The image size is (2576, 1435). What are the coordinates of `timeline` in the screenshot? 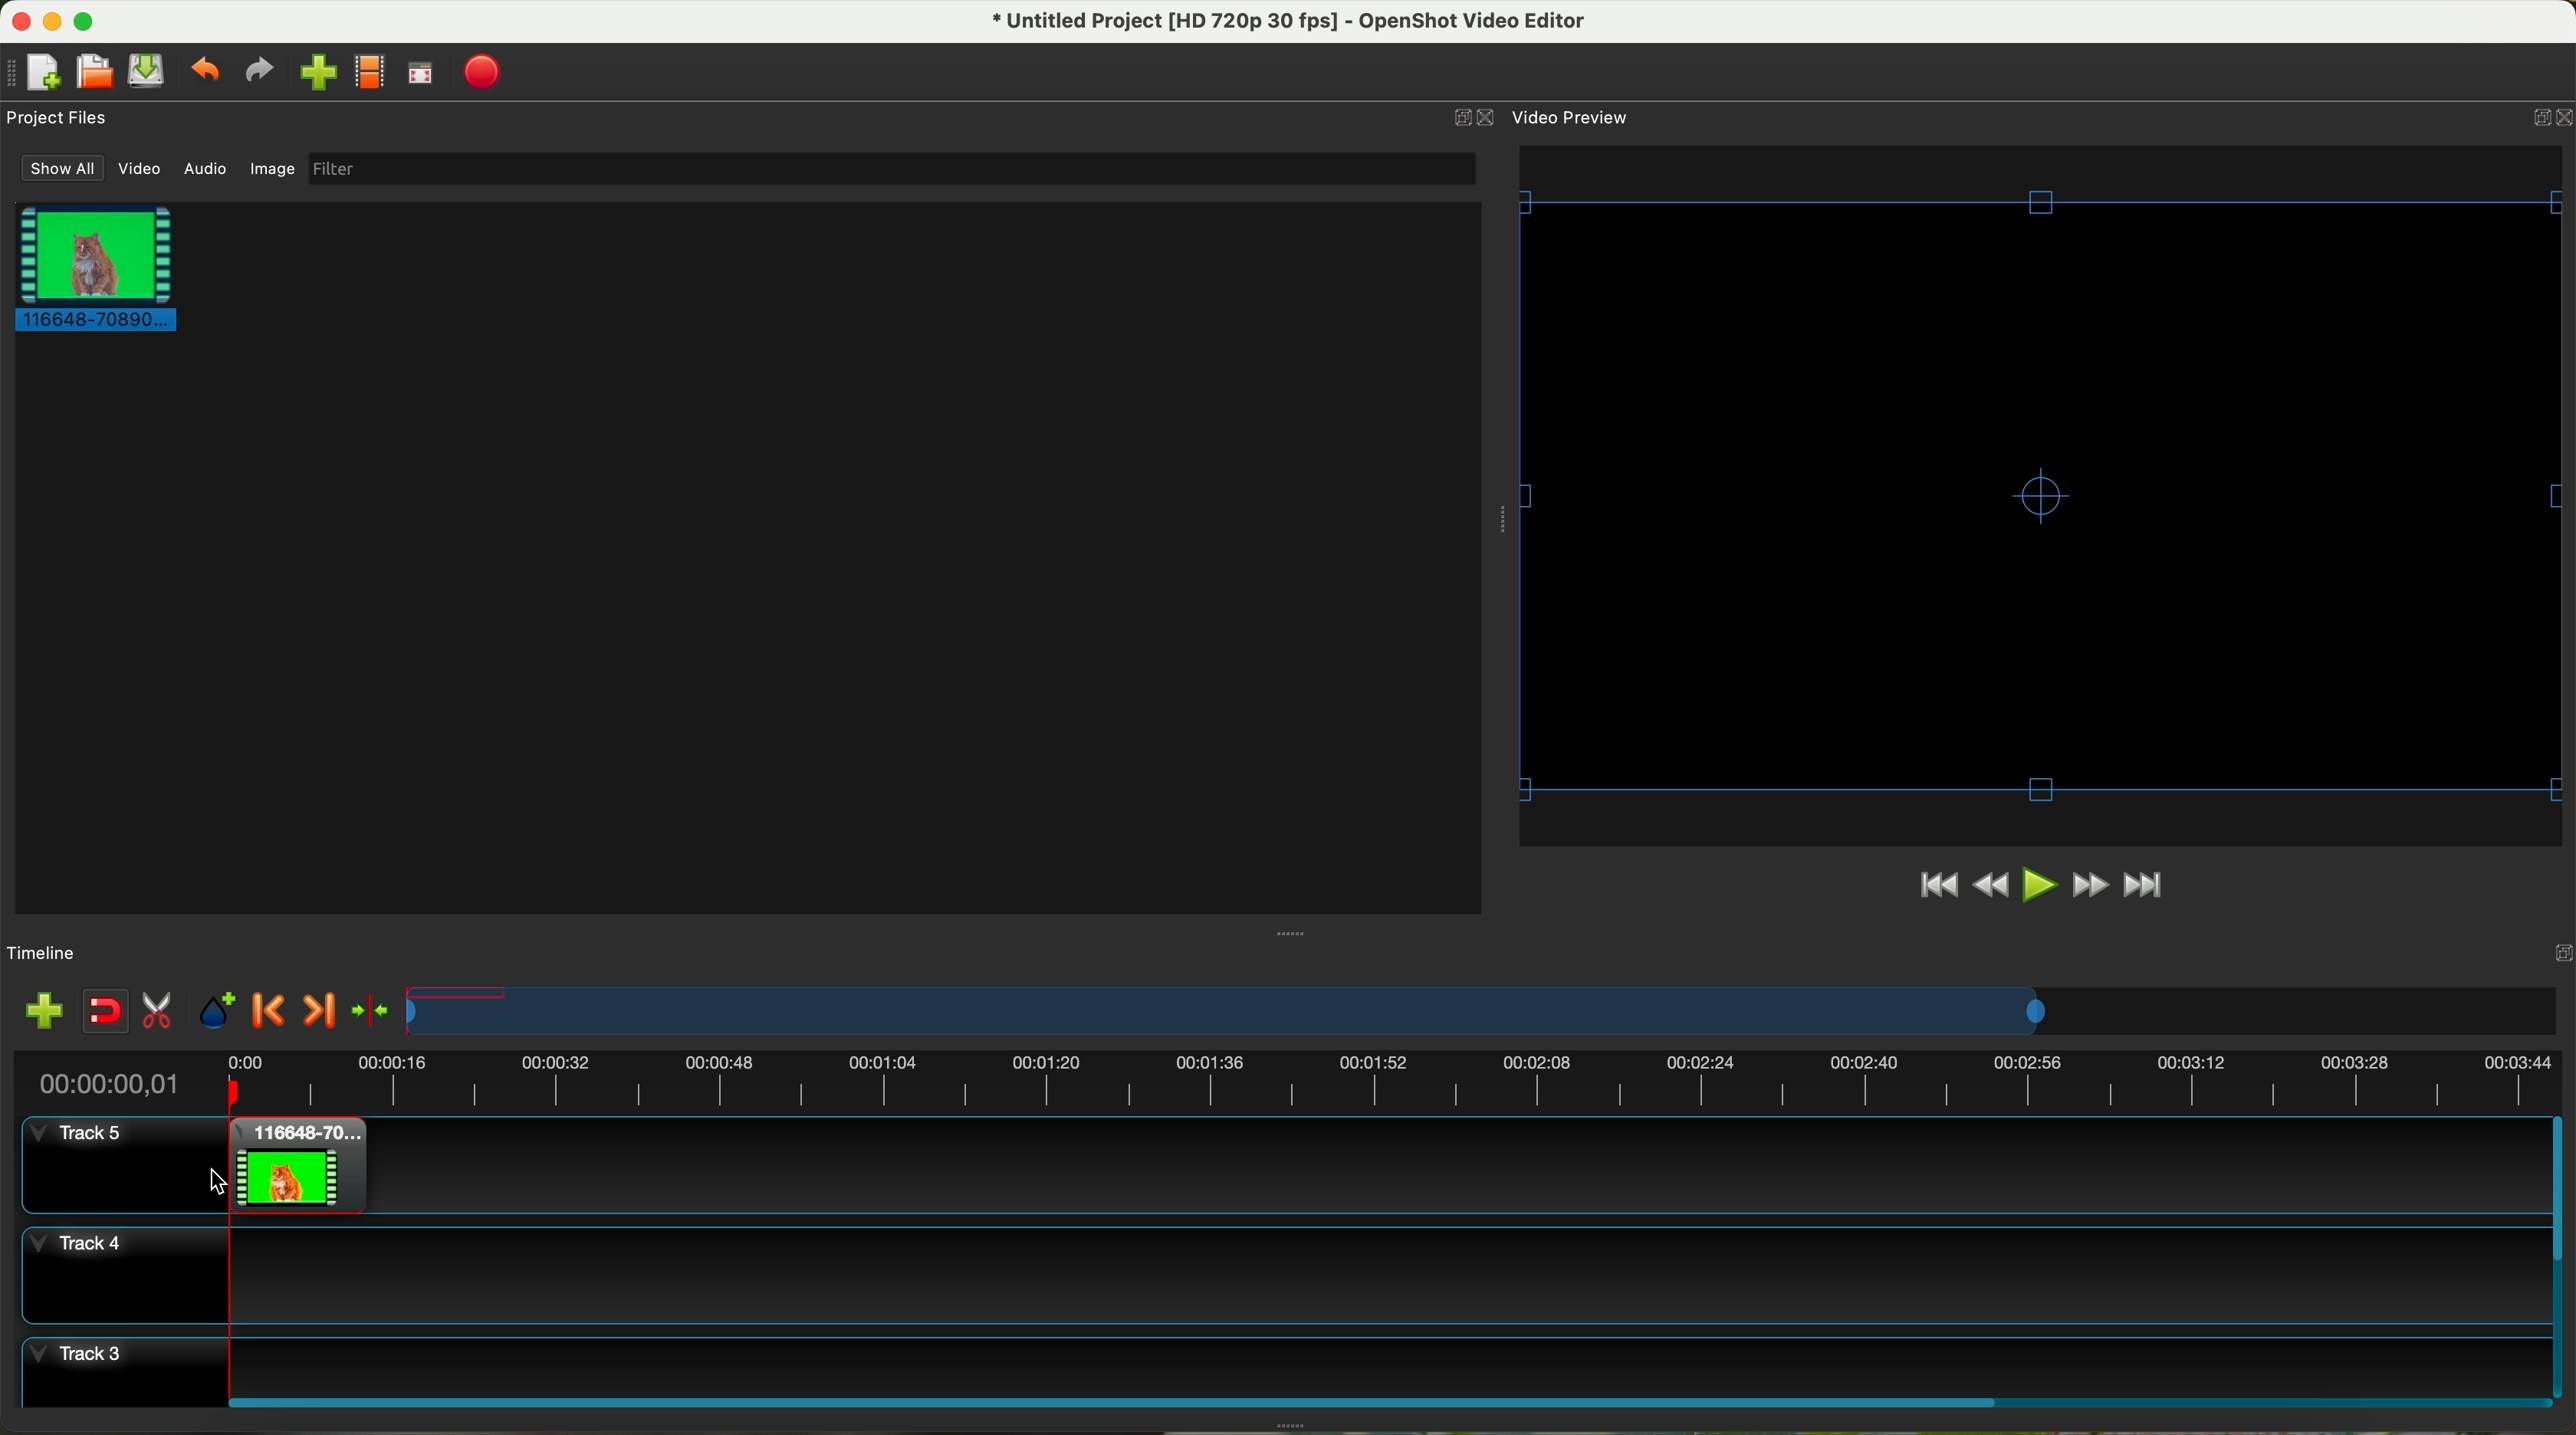 It's located at (1285, 1078).